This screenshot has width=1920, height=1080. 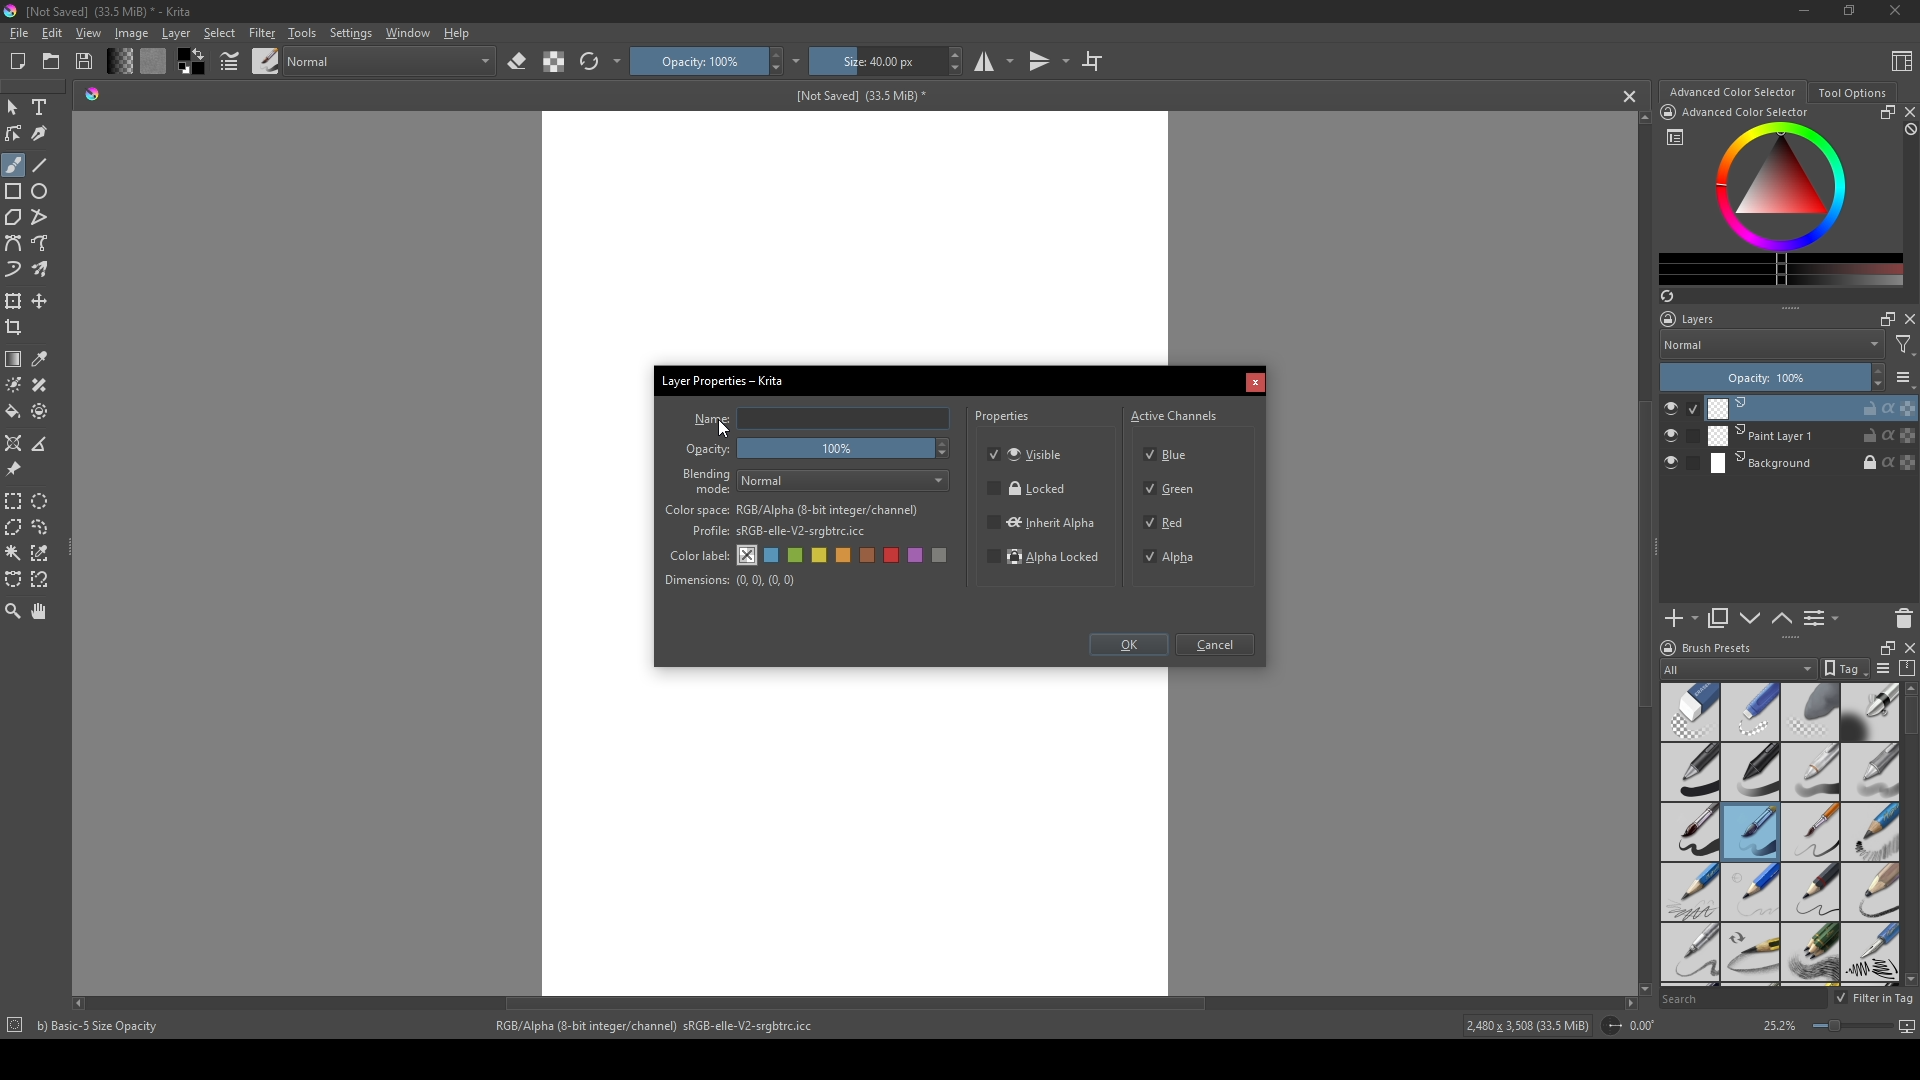 I want to click on resize, so click(x=1884, y=112).